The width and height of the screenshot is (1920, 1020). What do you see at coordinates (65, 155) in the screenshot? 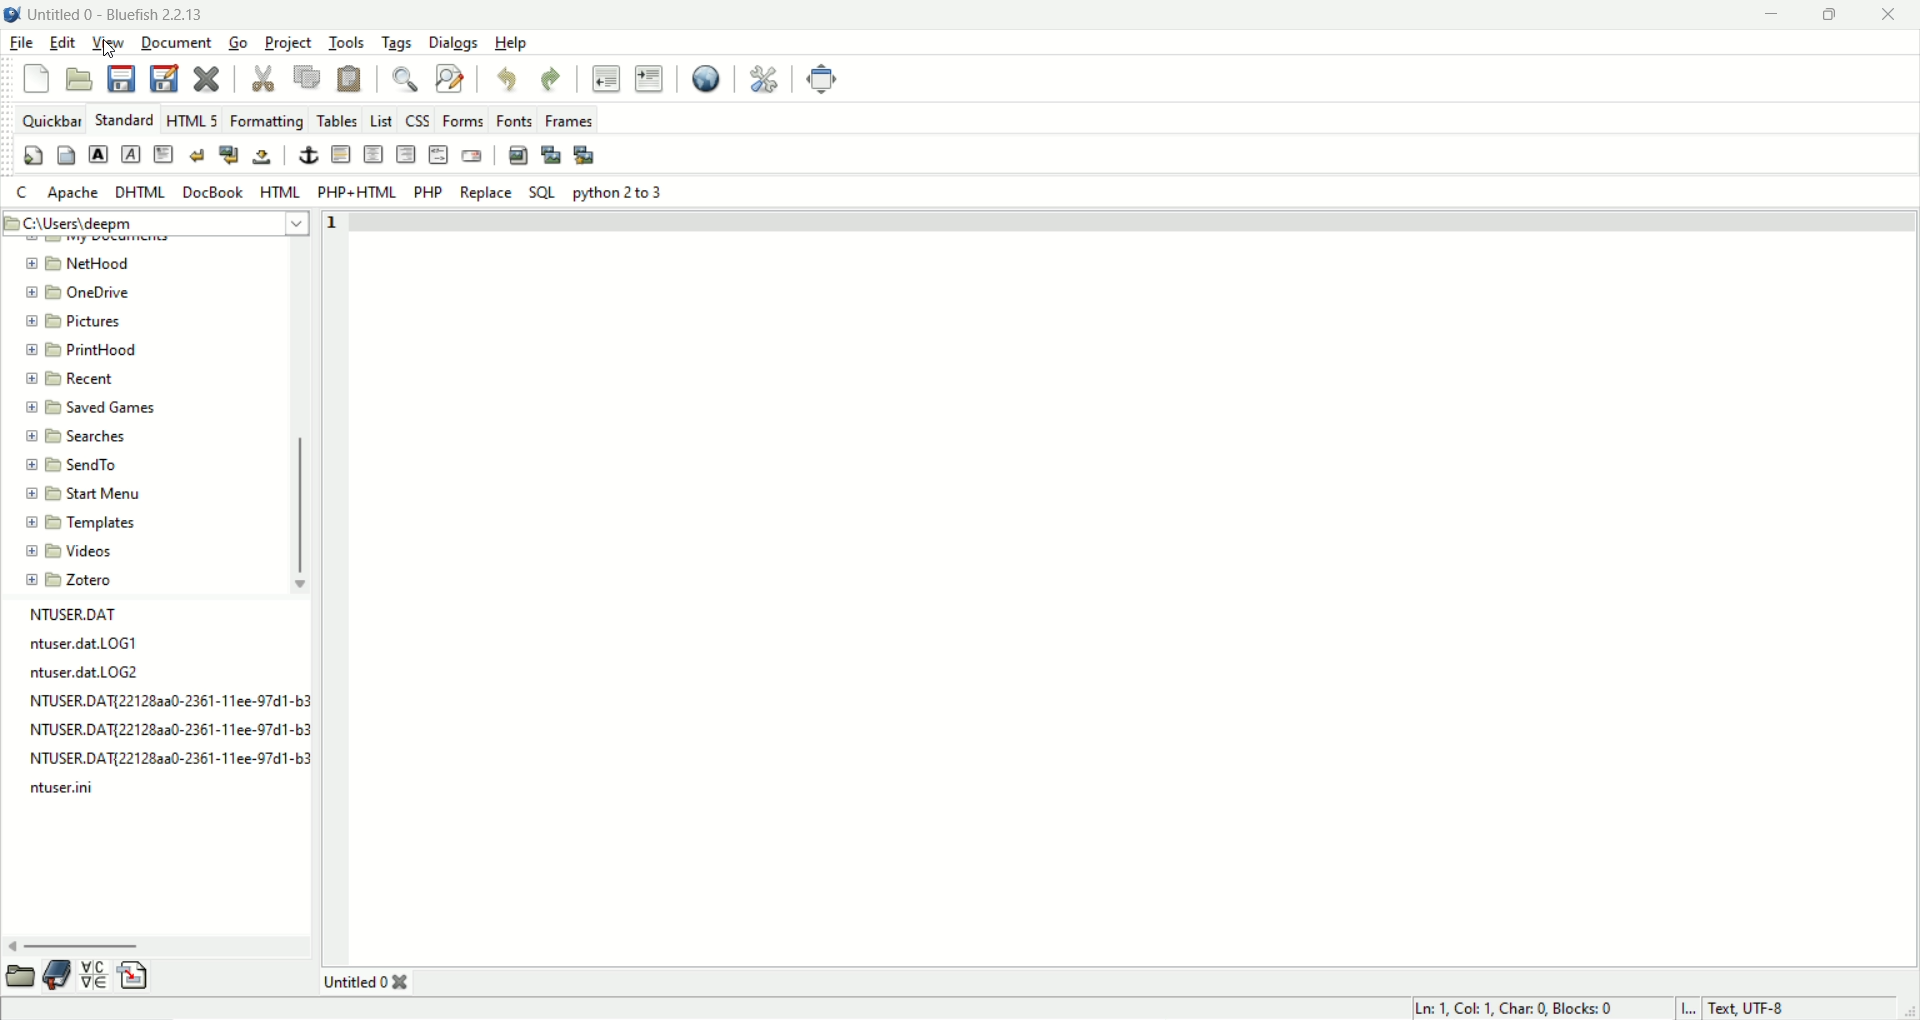
I see `body` at bounding box center [65, 155].